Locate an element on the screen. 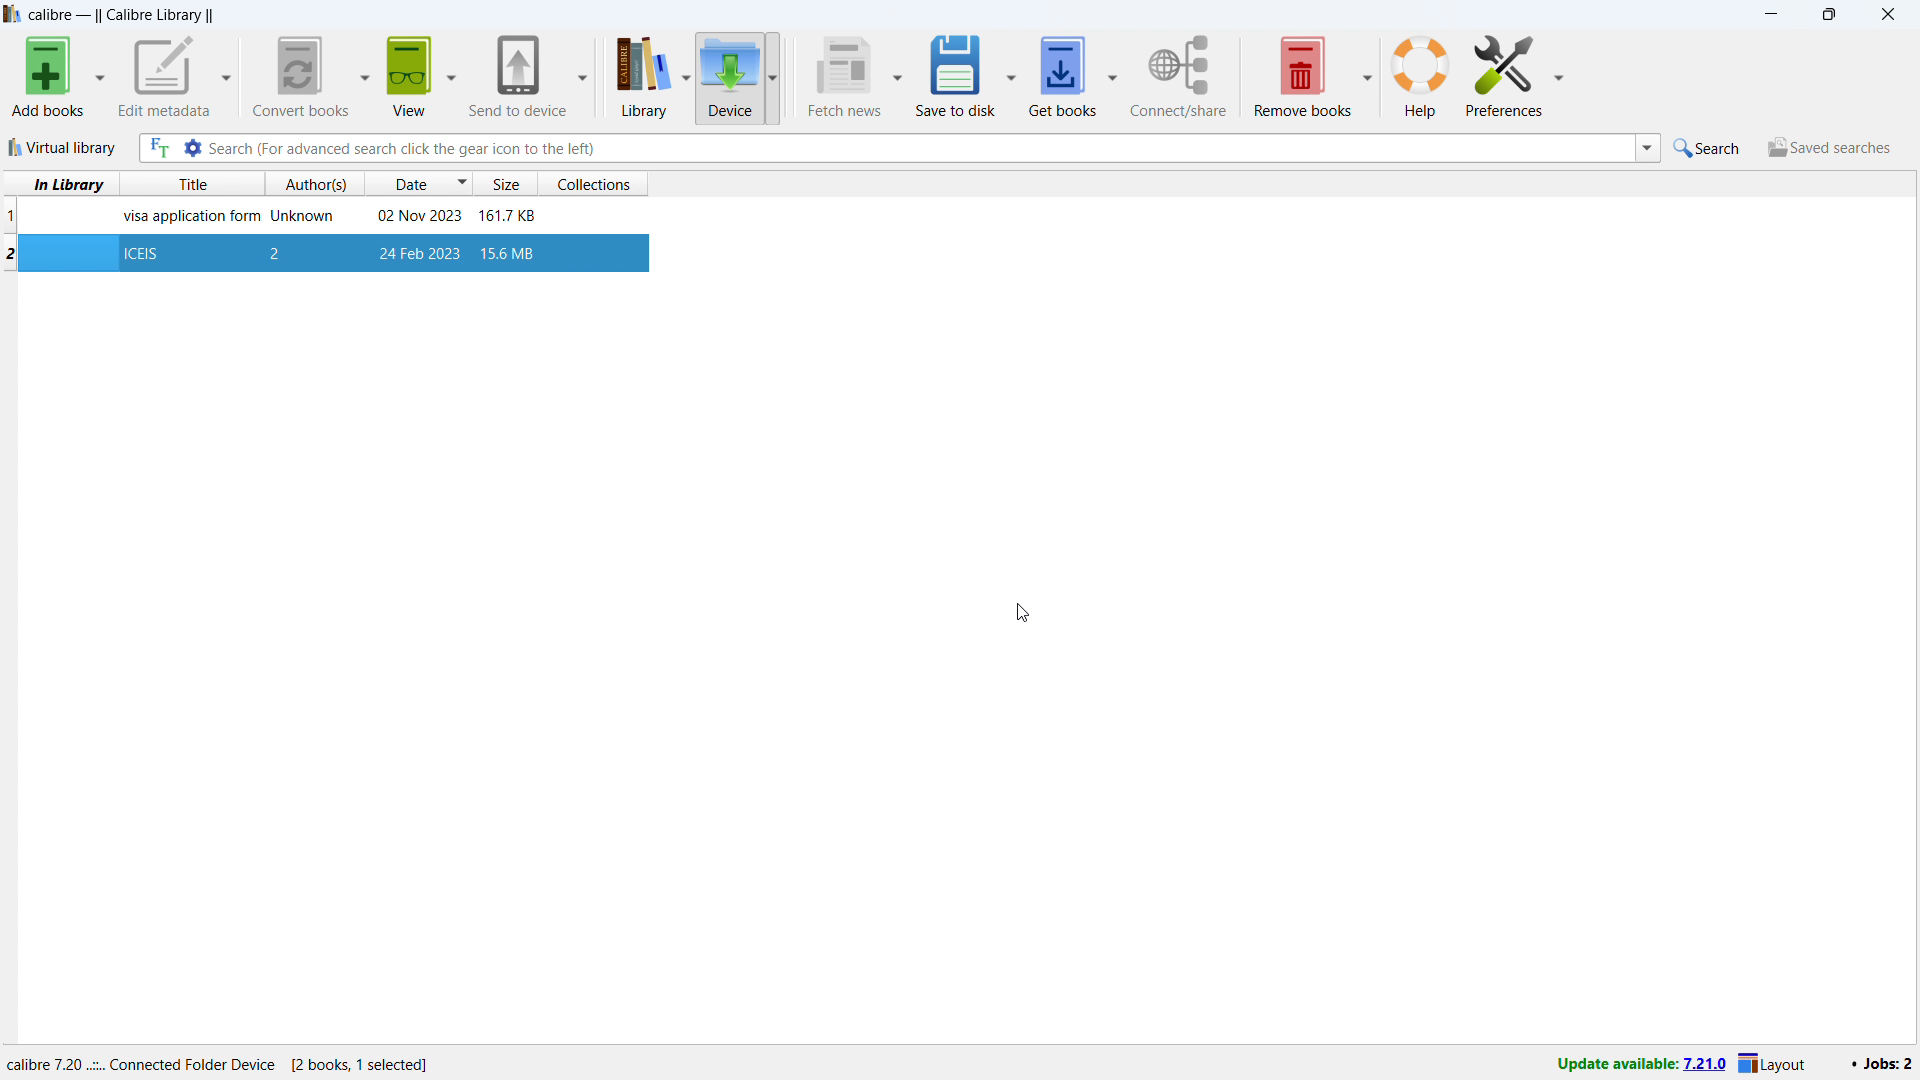 The image size is (1920, 1080). quick search is located at coordinates (1710, 148).